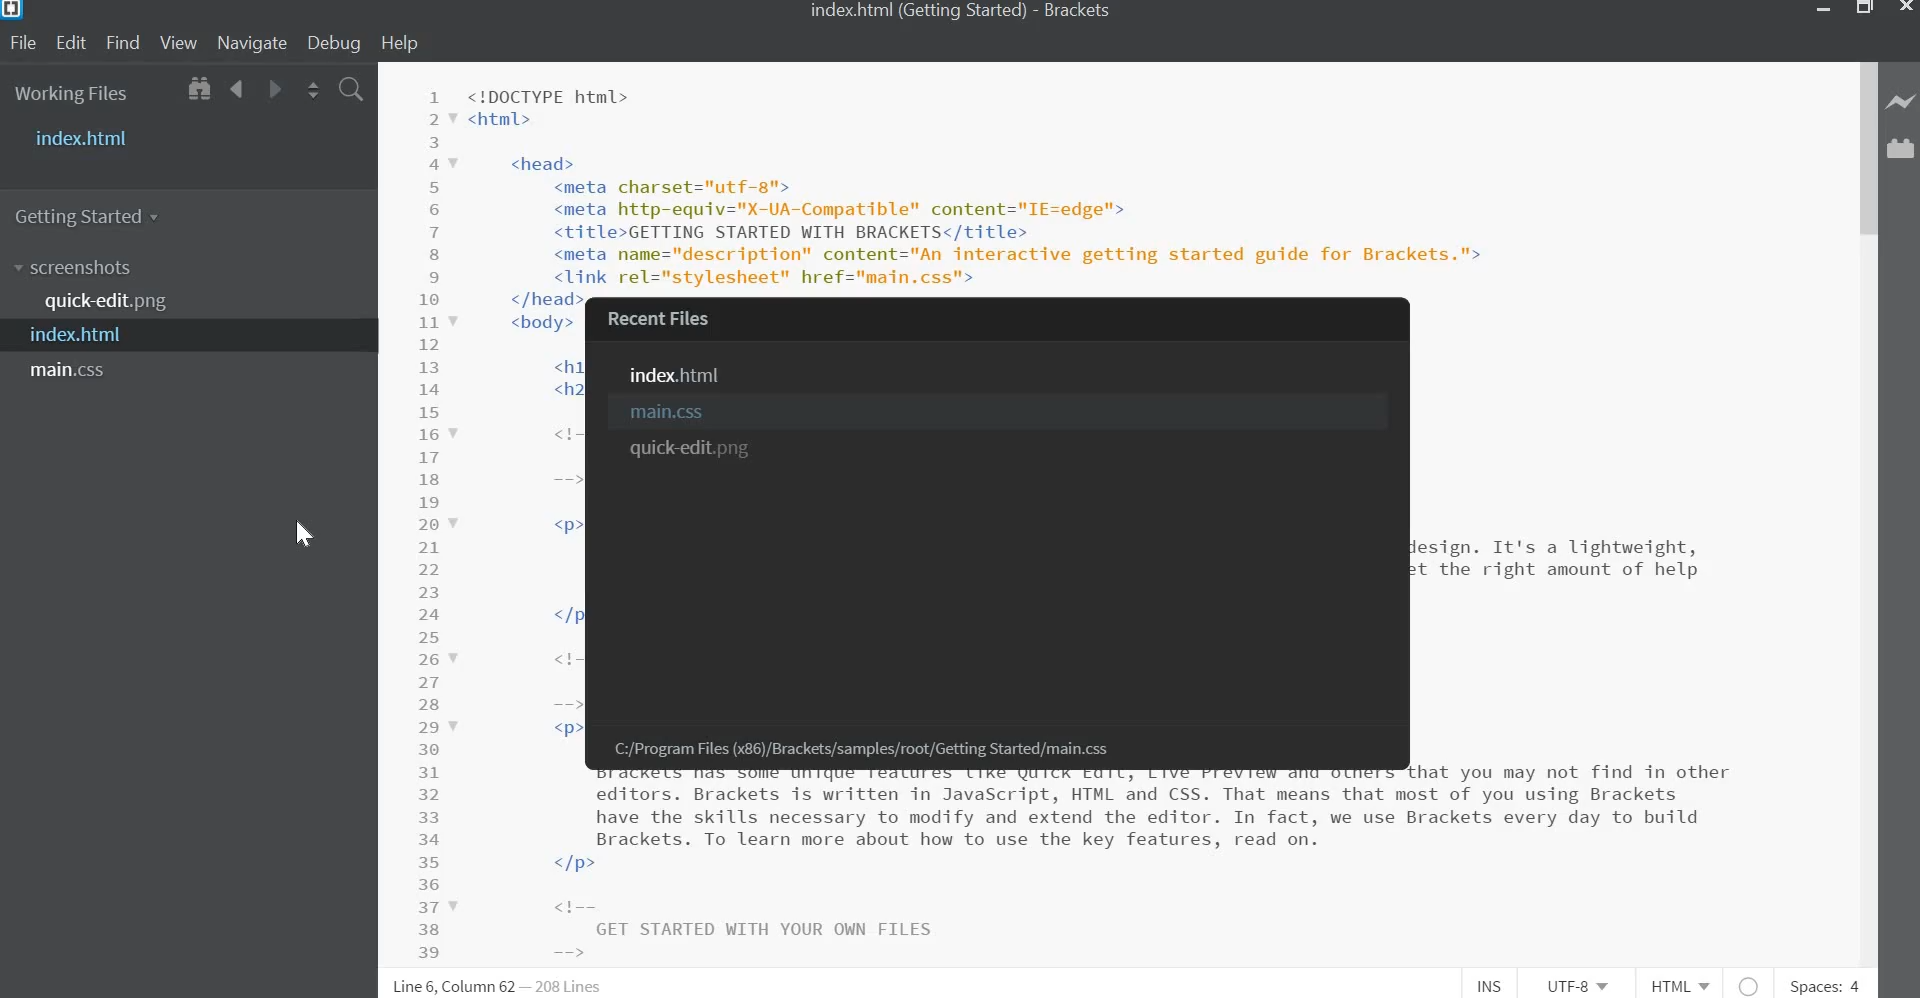  What do you see at coordinates (675, 413) in the screenshot?
I see `main.css file` at bounding box center [675, 413].